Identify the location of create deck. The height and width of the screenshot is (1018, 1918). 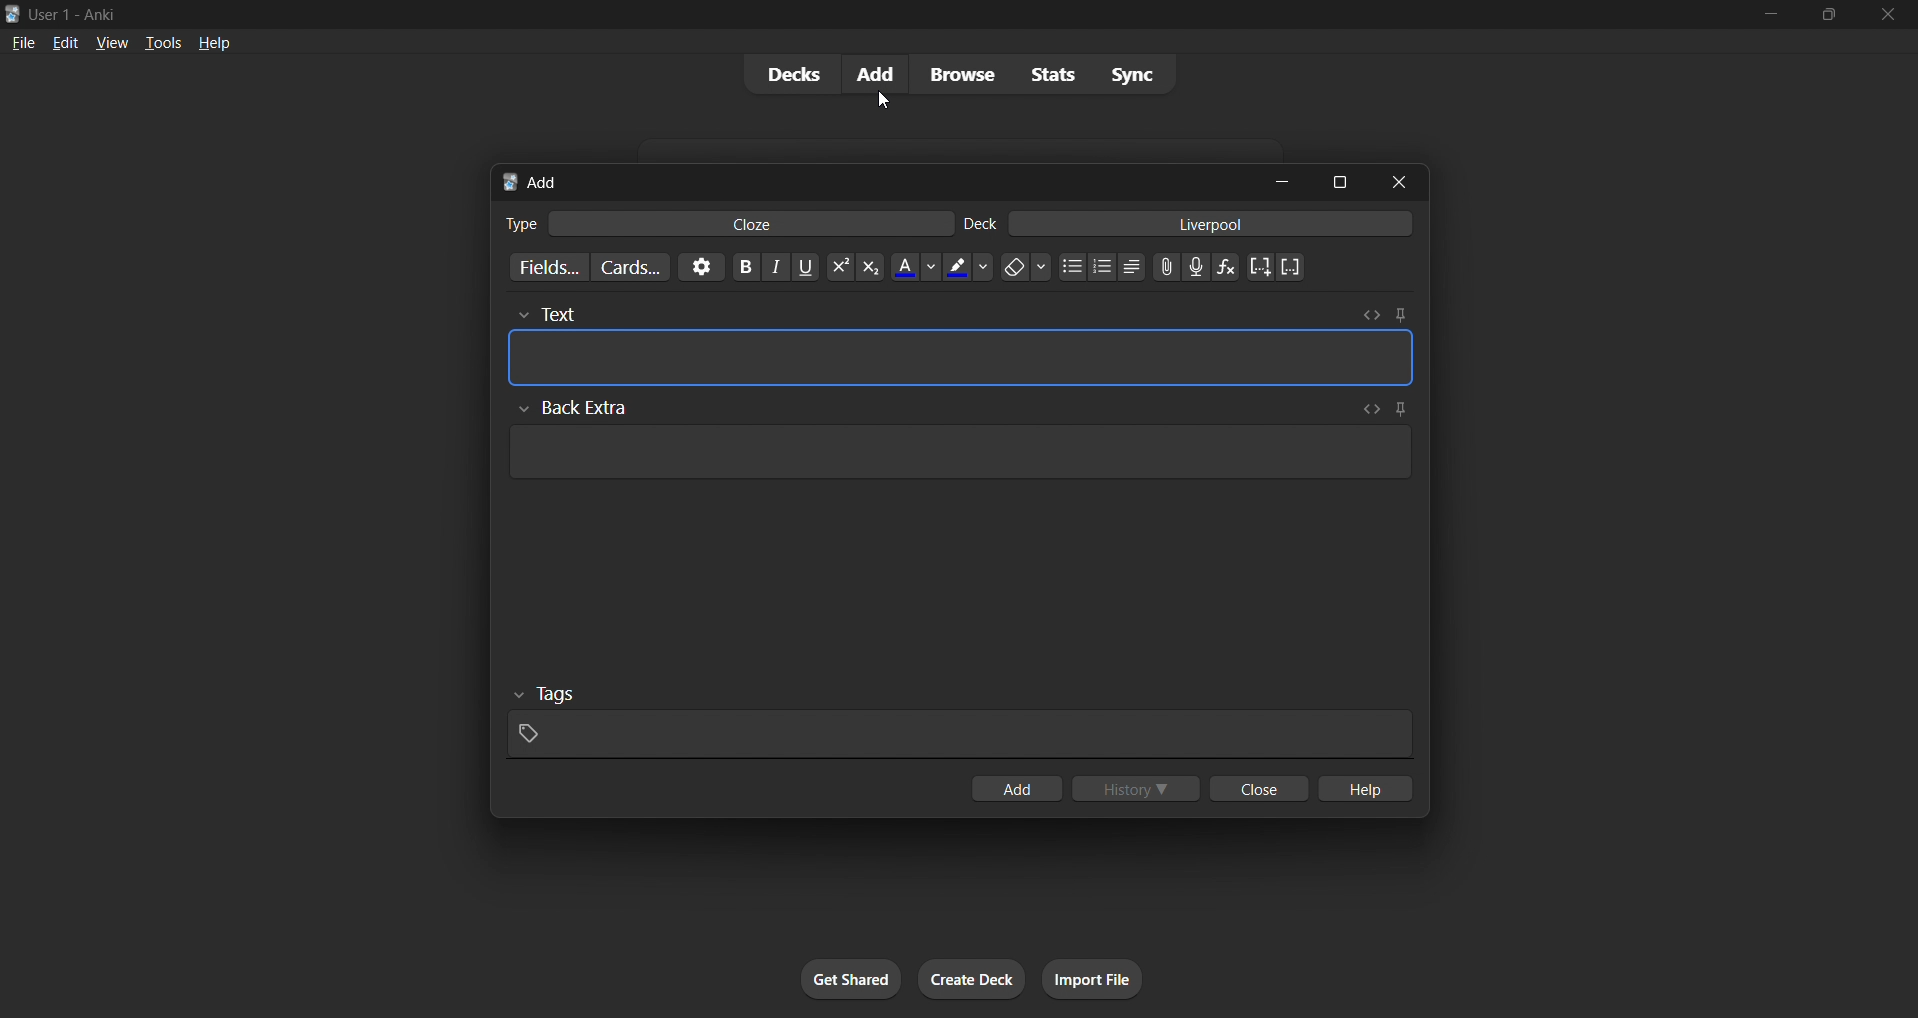
(969, 979).